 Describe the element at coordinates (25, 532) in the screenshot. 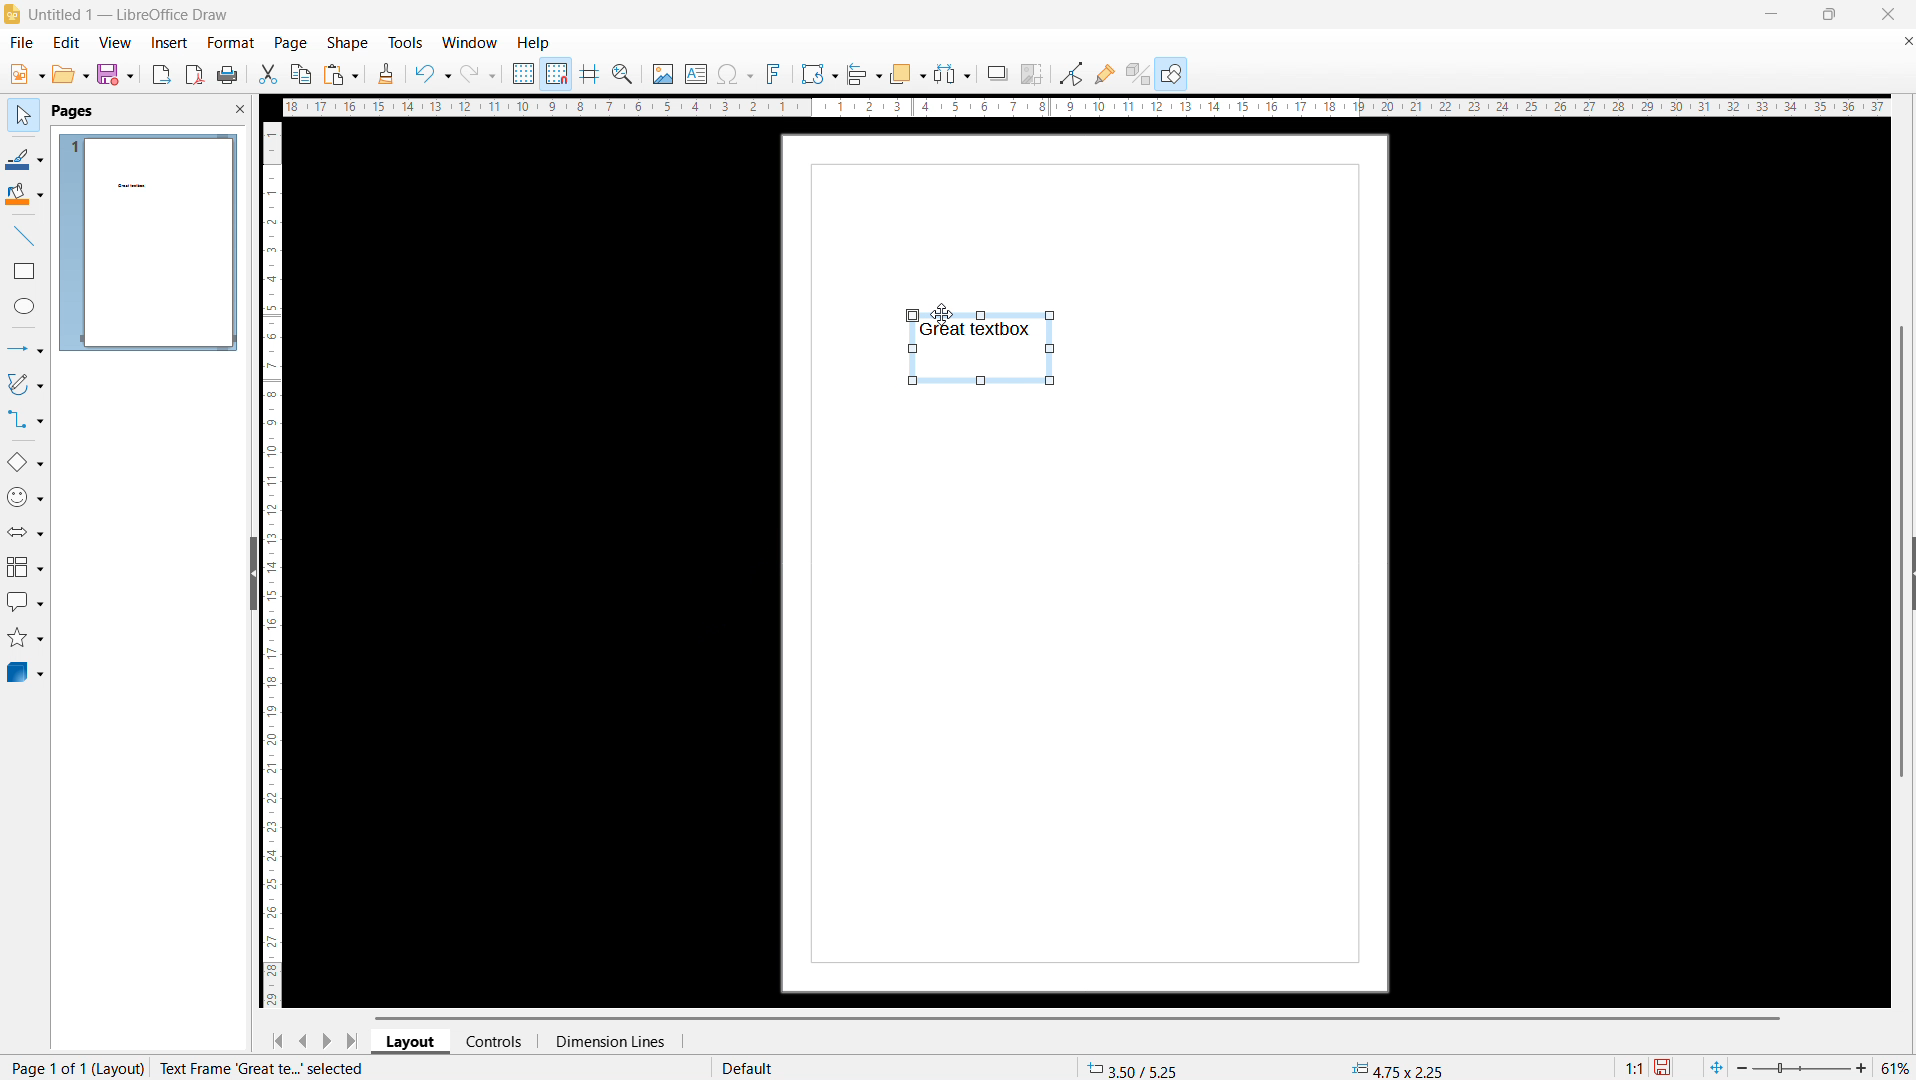

I see `block arrows` at that location.